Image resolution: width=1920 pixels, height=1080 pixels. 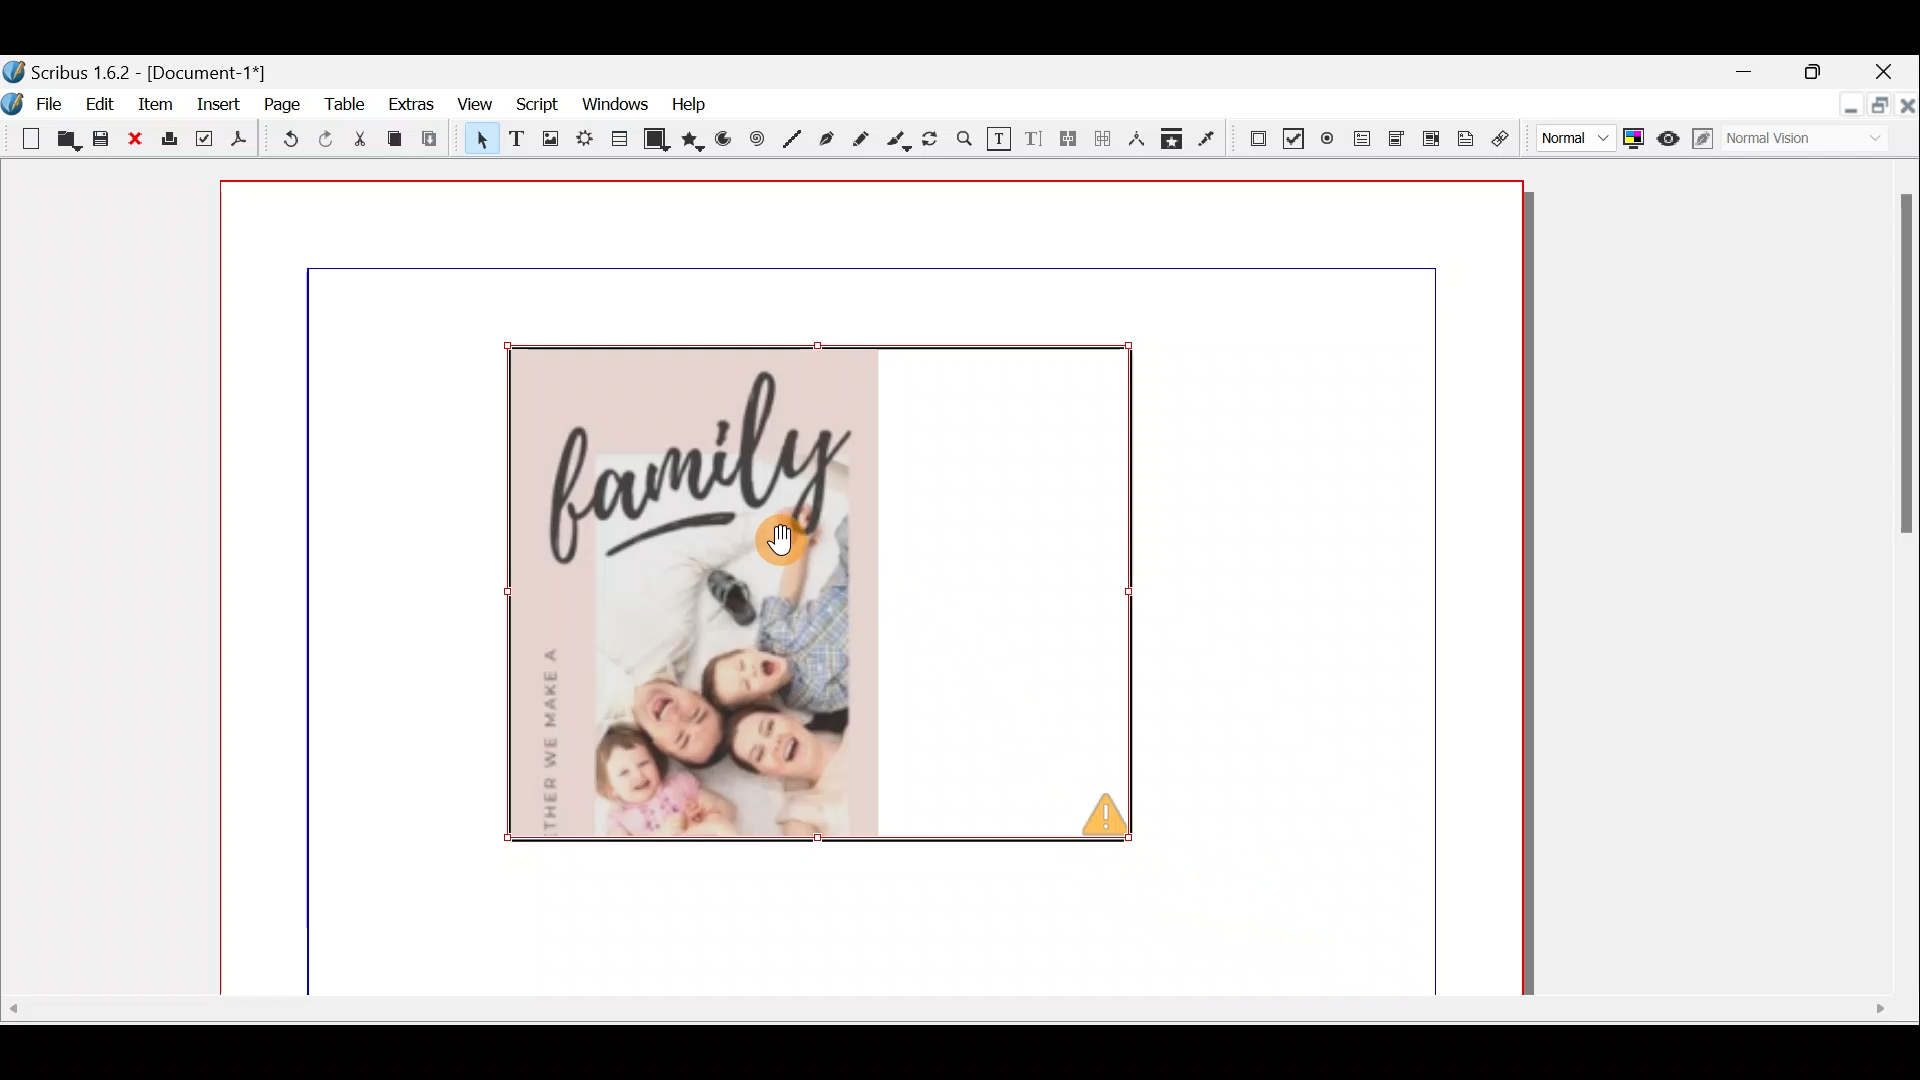 What do you see at coordinates (1466, 142) in the screenshot?
I see `Text annotation` at bounding box center [1466, 142].